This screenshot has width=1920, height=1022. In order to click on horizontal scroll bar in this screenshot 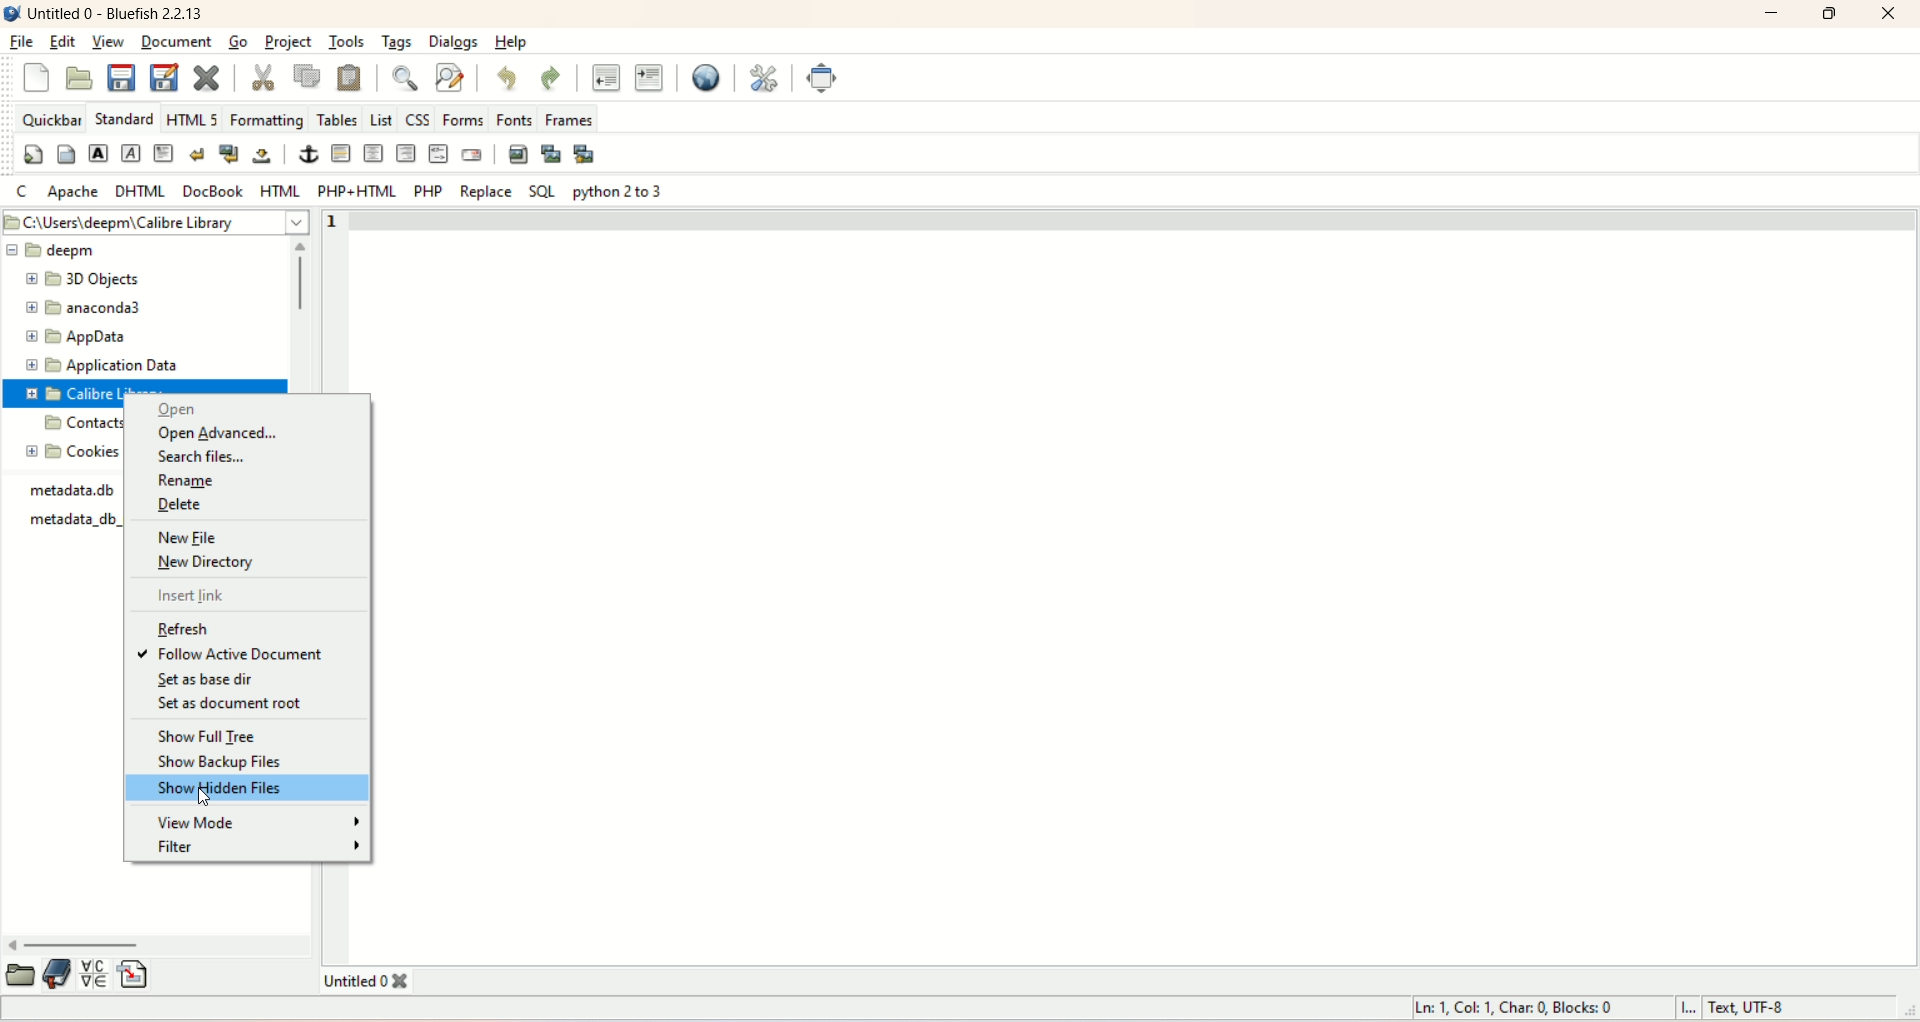, I will do `click(160, 946)`.